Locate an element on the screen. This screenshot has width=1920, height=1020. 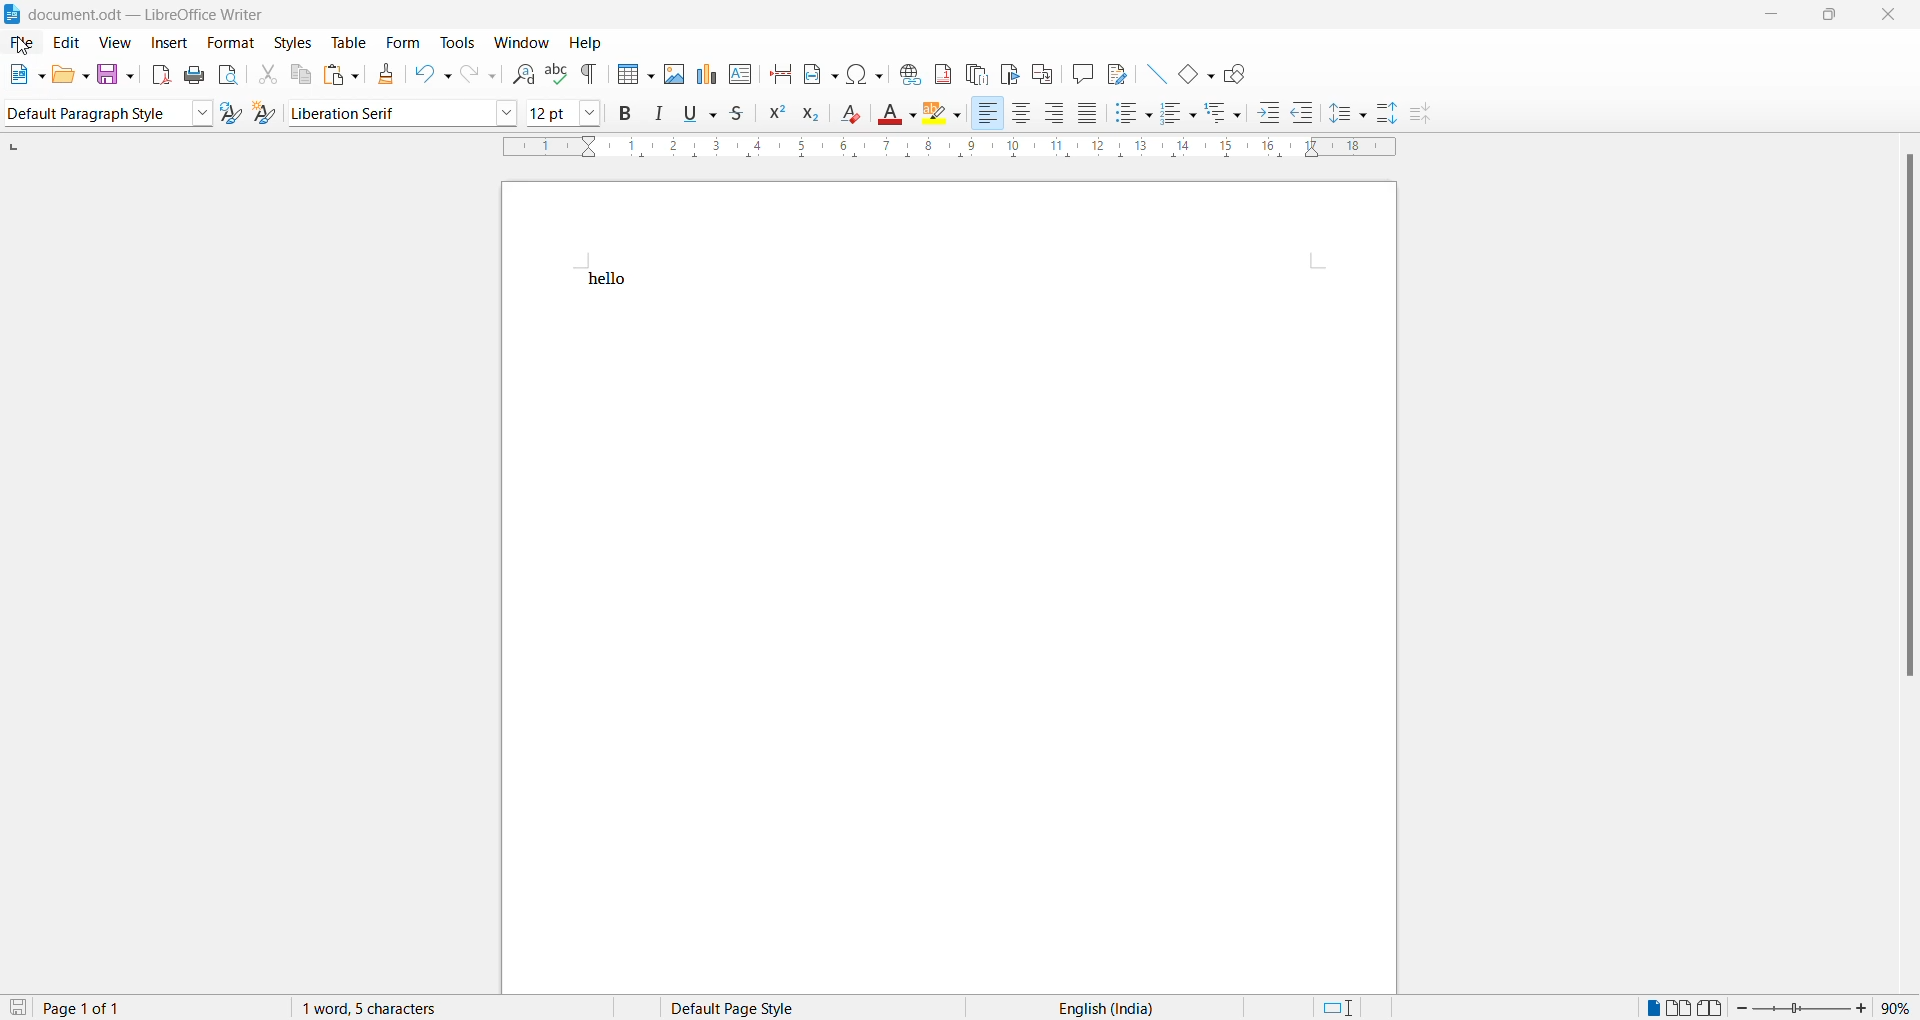
Current selected font size is located at coordinates (551, 112).